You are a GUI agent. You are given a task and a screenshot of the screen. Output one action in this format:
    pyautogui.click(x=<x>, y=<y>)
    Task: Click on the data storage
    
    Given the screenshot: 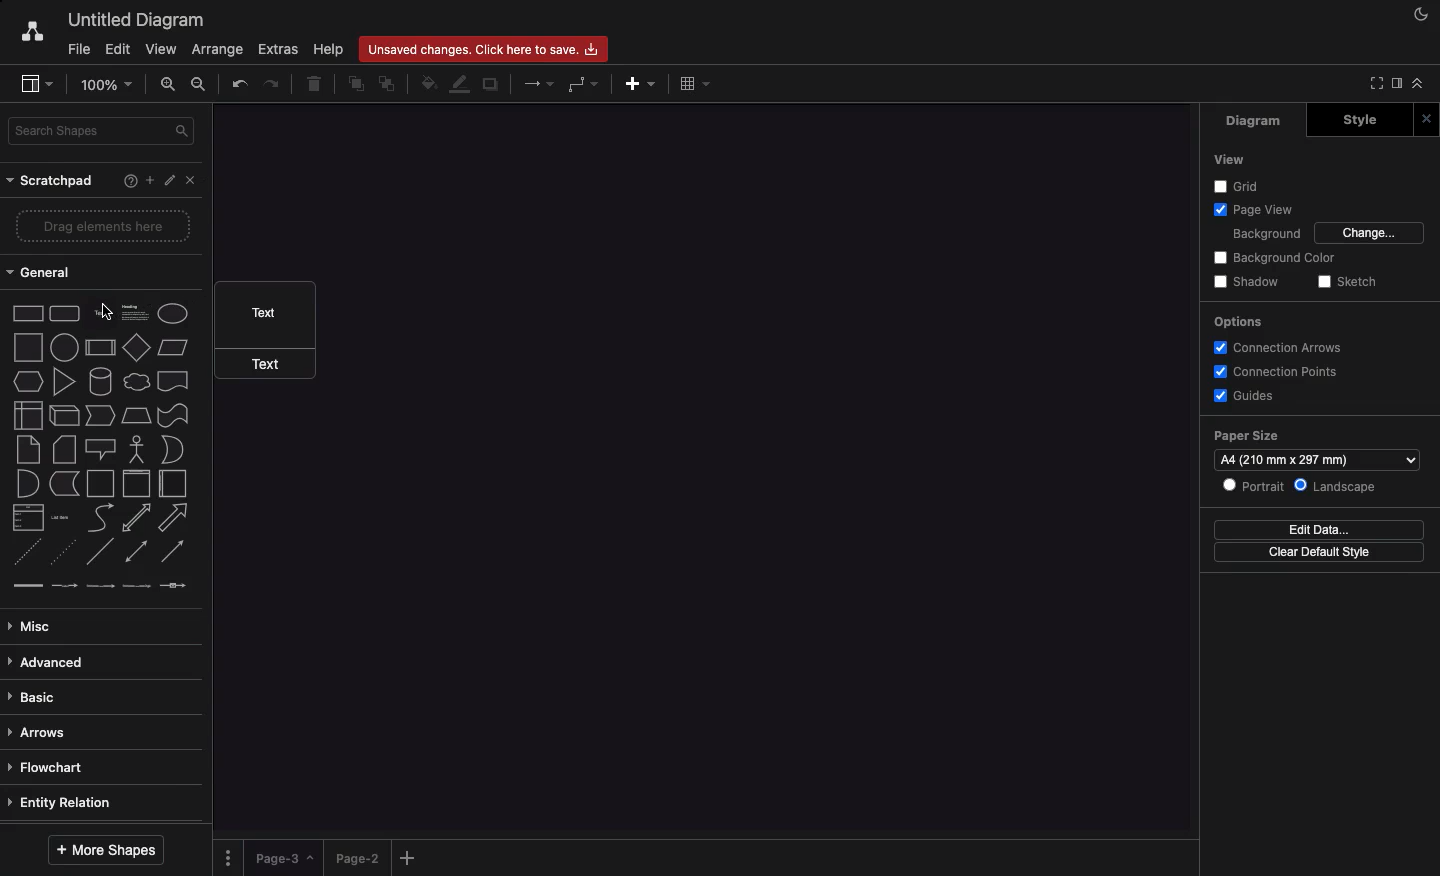 What is the action you would take?
    pyautogui.click(x=65, y=484)
    